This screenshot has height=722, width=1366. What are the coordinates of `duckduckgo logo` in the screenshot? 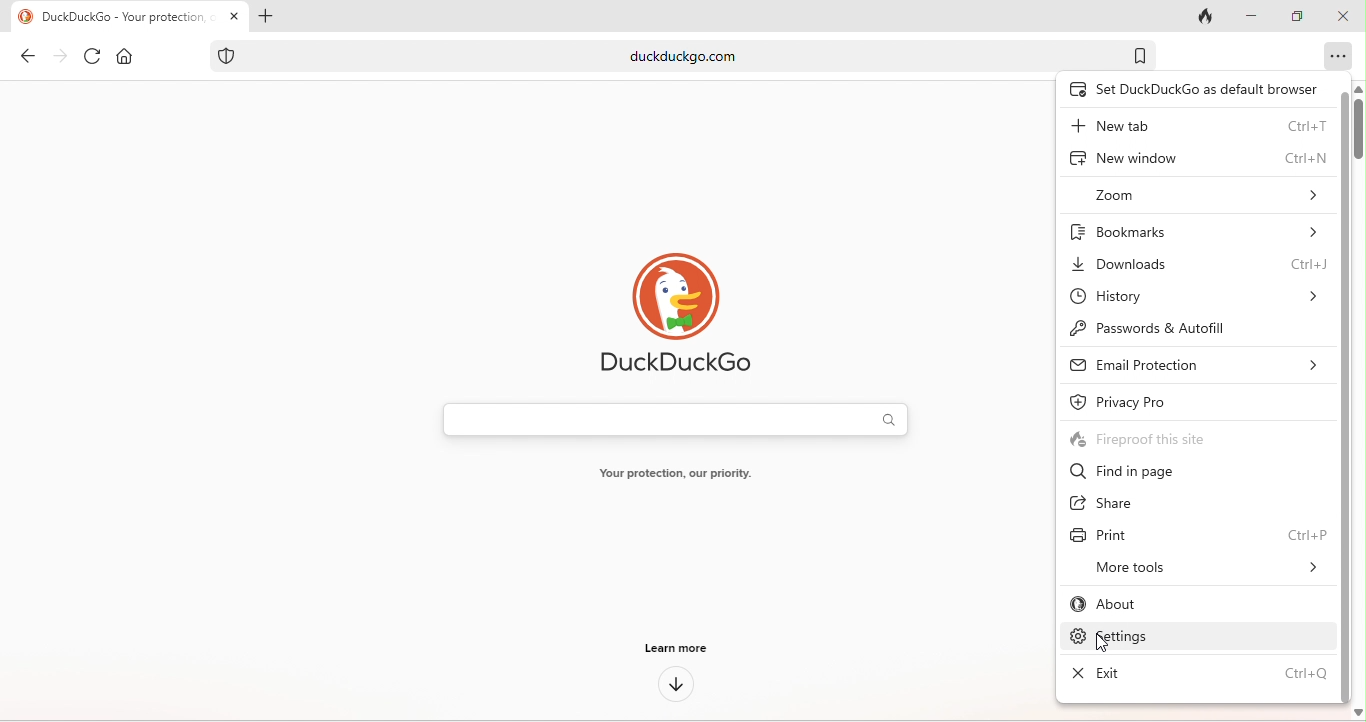 It's located at (20, 17).